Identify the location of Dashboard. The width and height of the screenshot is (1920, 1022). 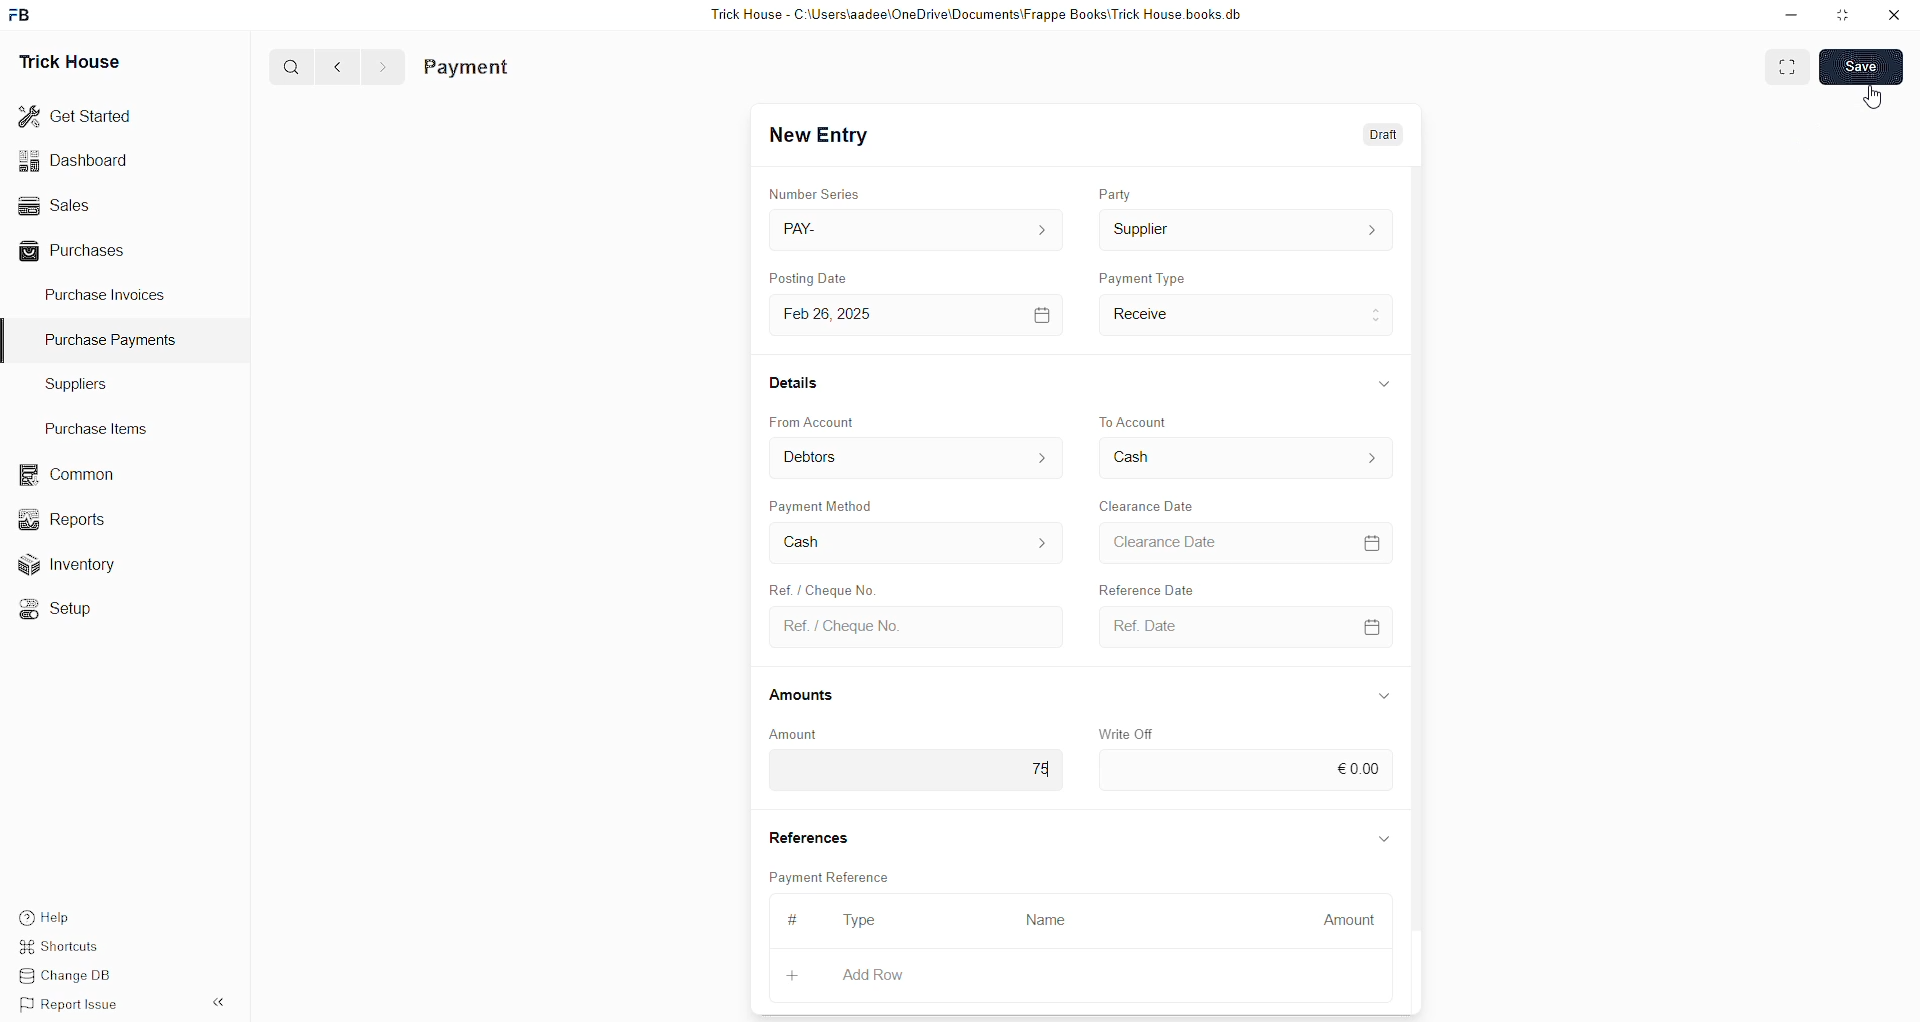
(77, 160).